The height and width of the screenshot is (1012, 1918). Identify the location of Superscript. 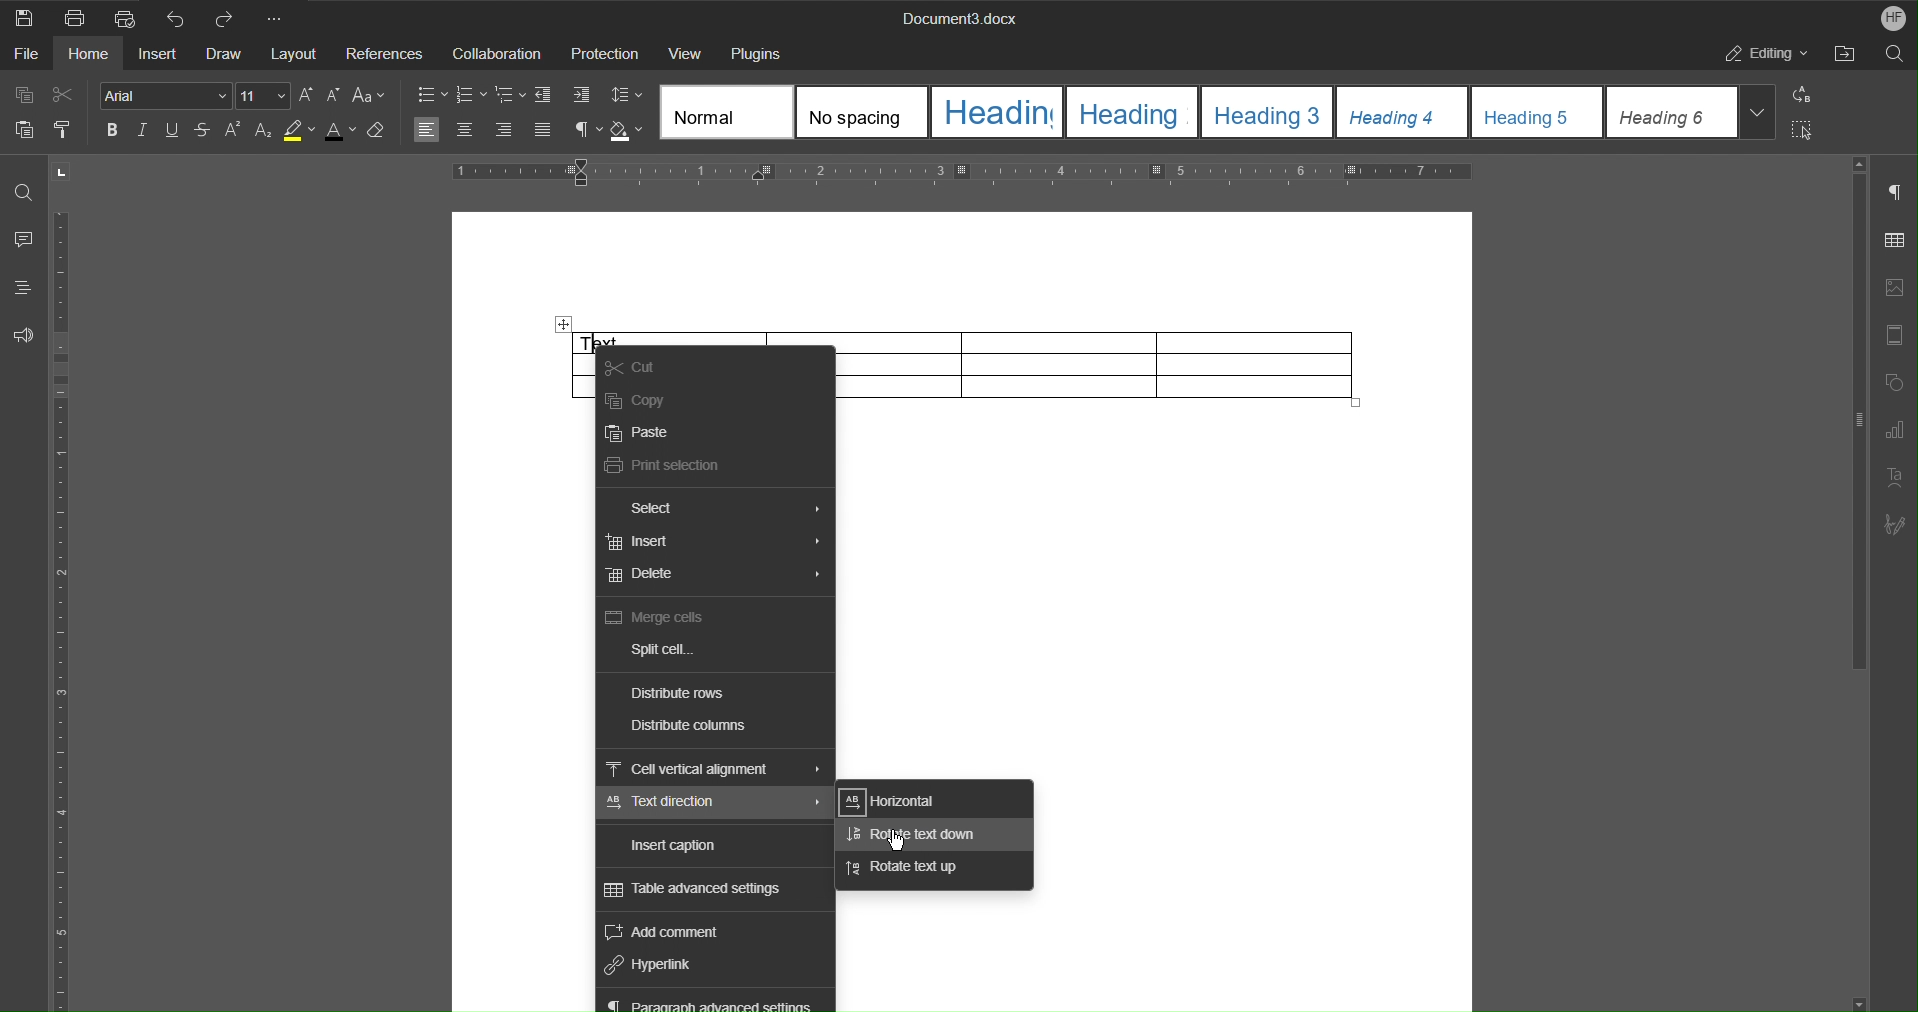
(230, 129).